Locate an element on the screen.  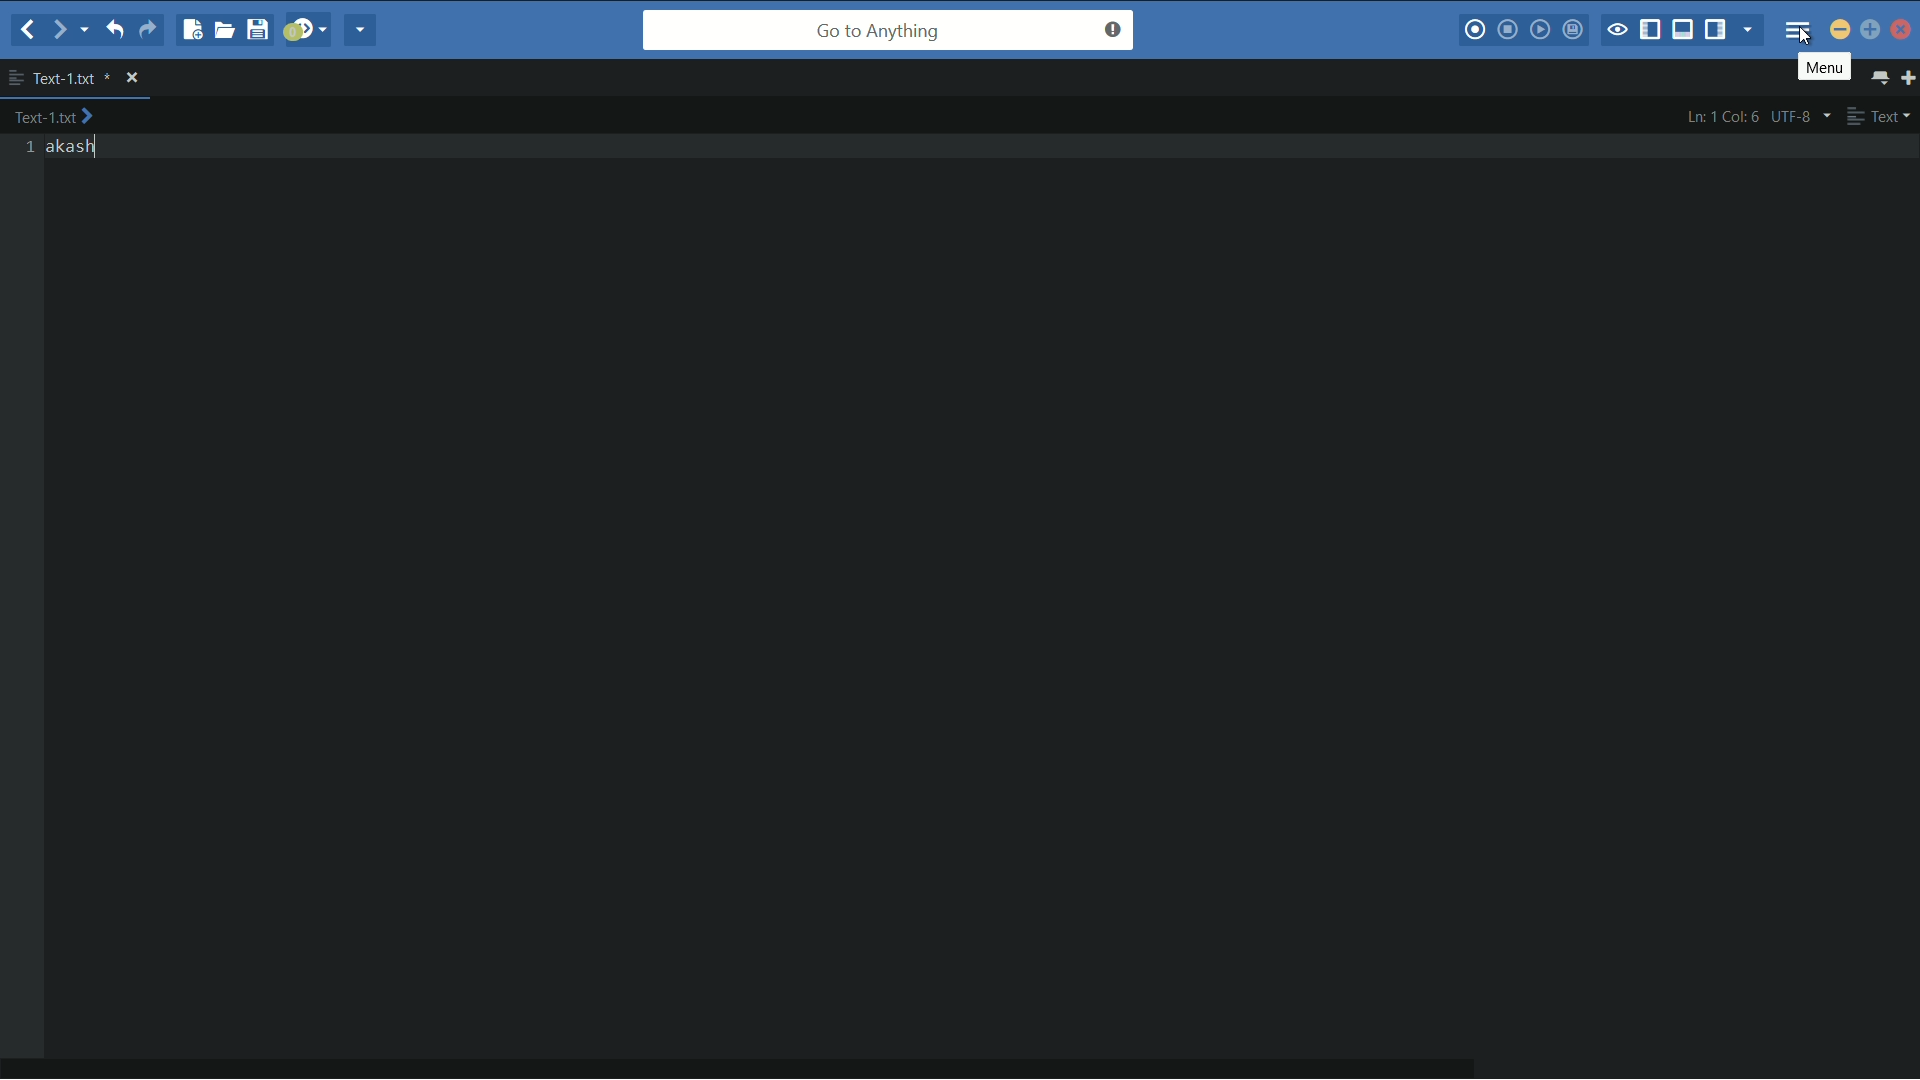
line encoding is located at coordinates (1795, 115).